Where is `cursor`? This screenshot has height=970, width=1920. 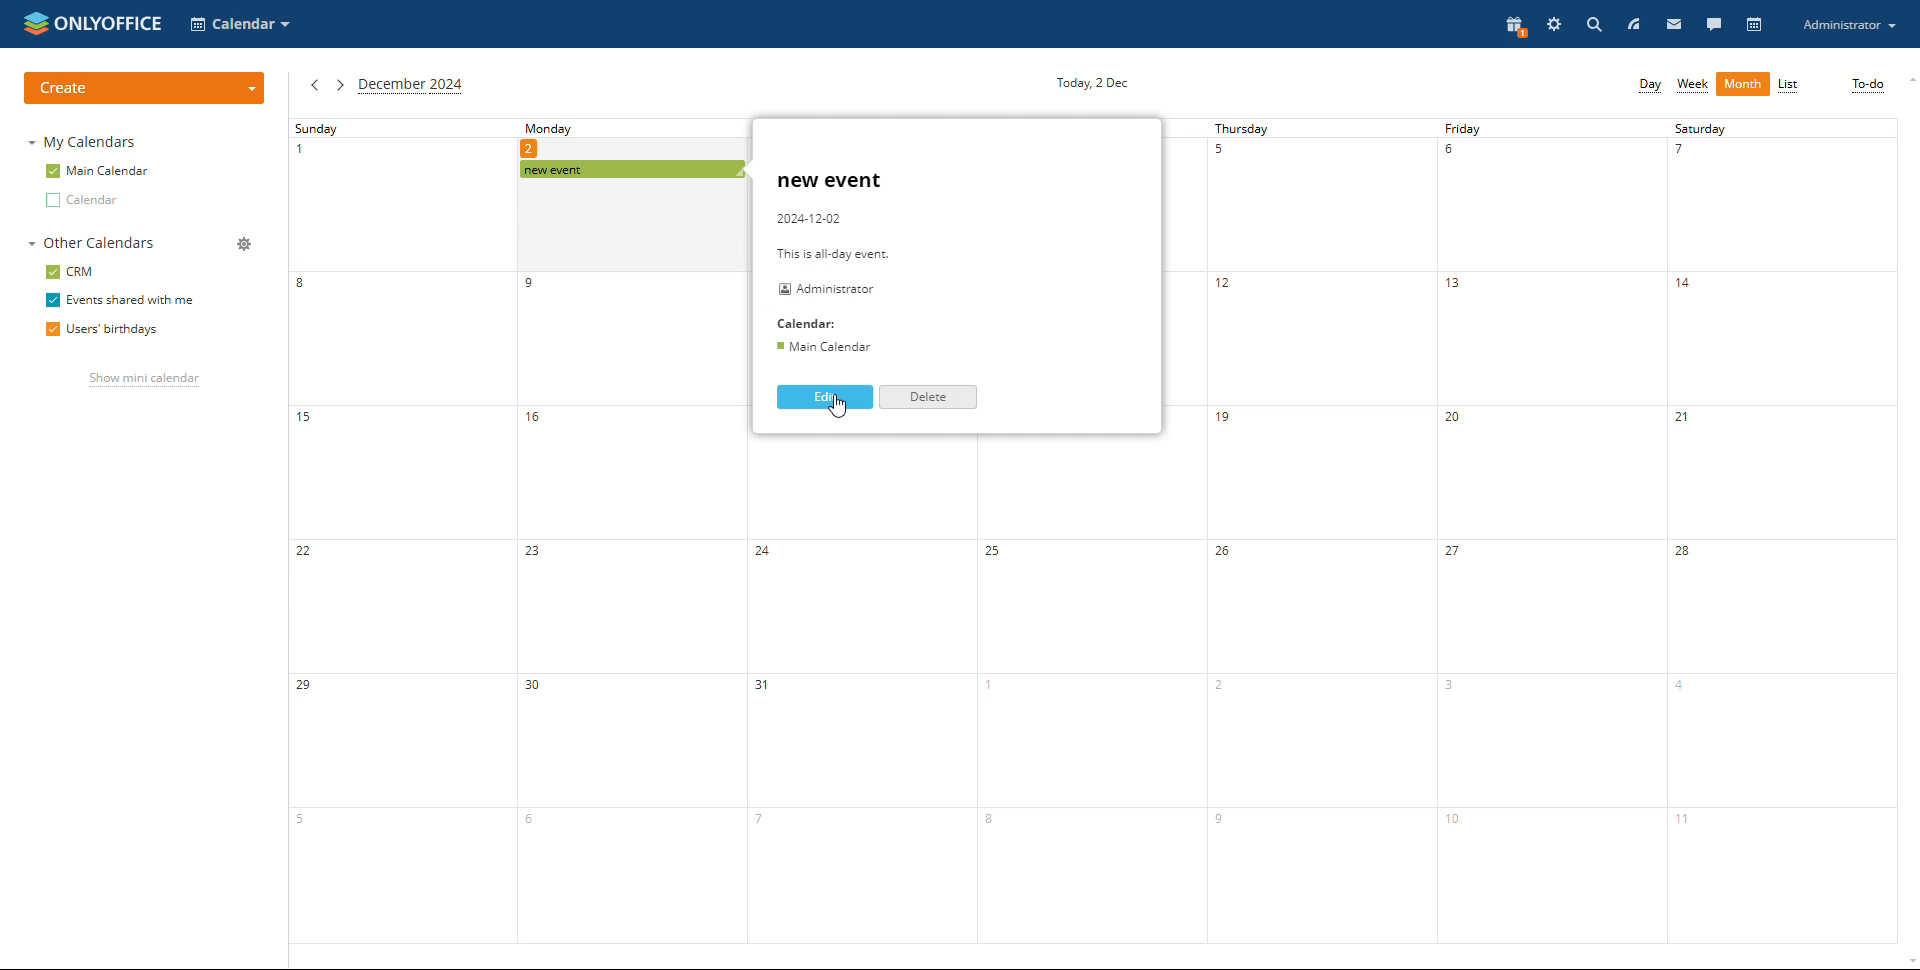
cursor is located at coordinates (838, 410).